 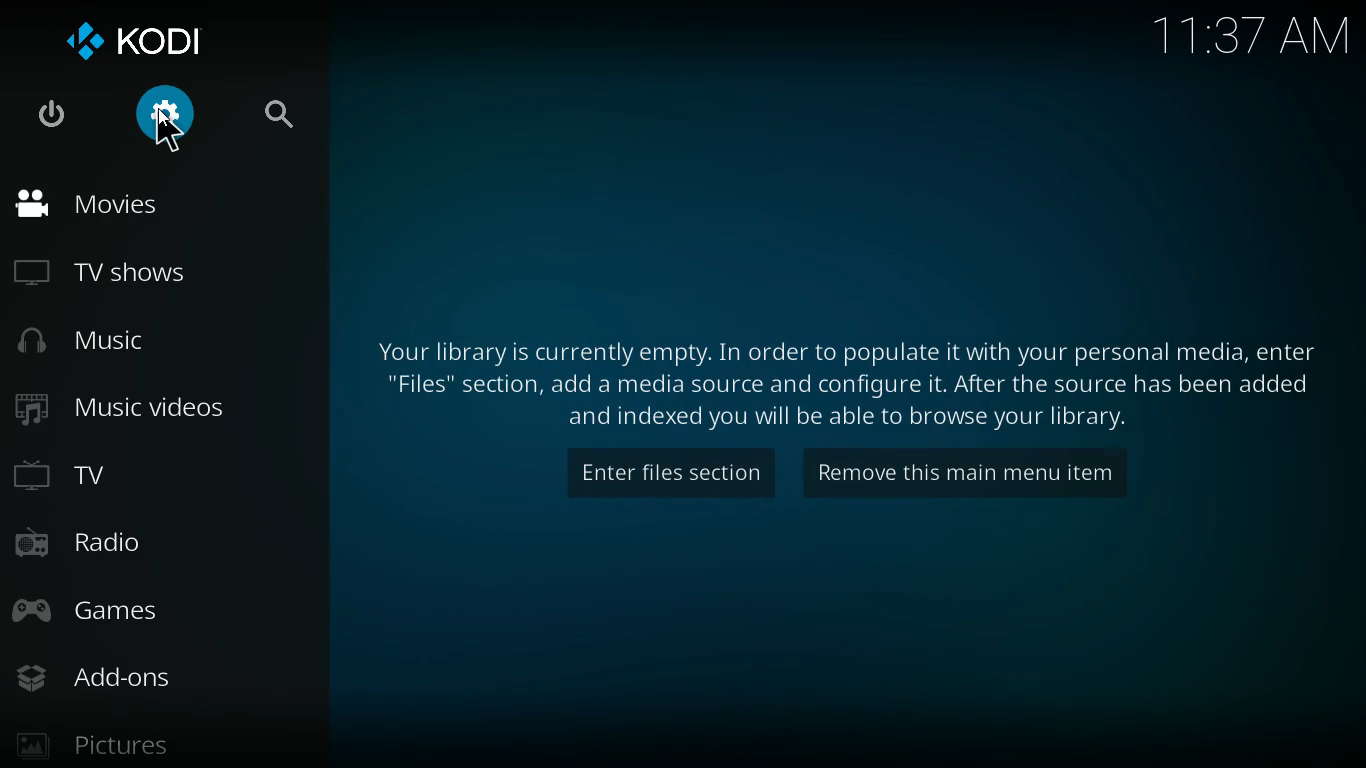 I want to click on power, so click(x=57, y=118).